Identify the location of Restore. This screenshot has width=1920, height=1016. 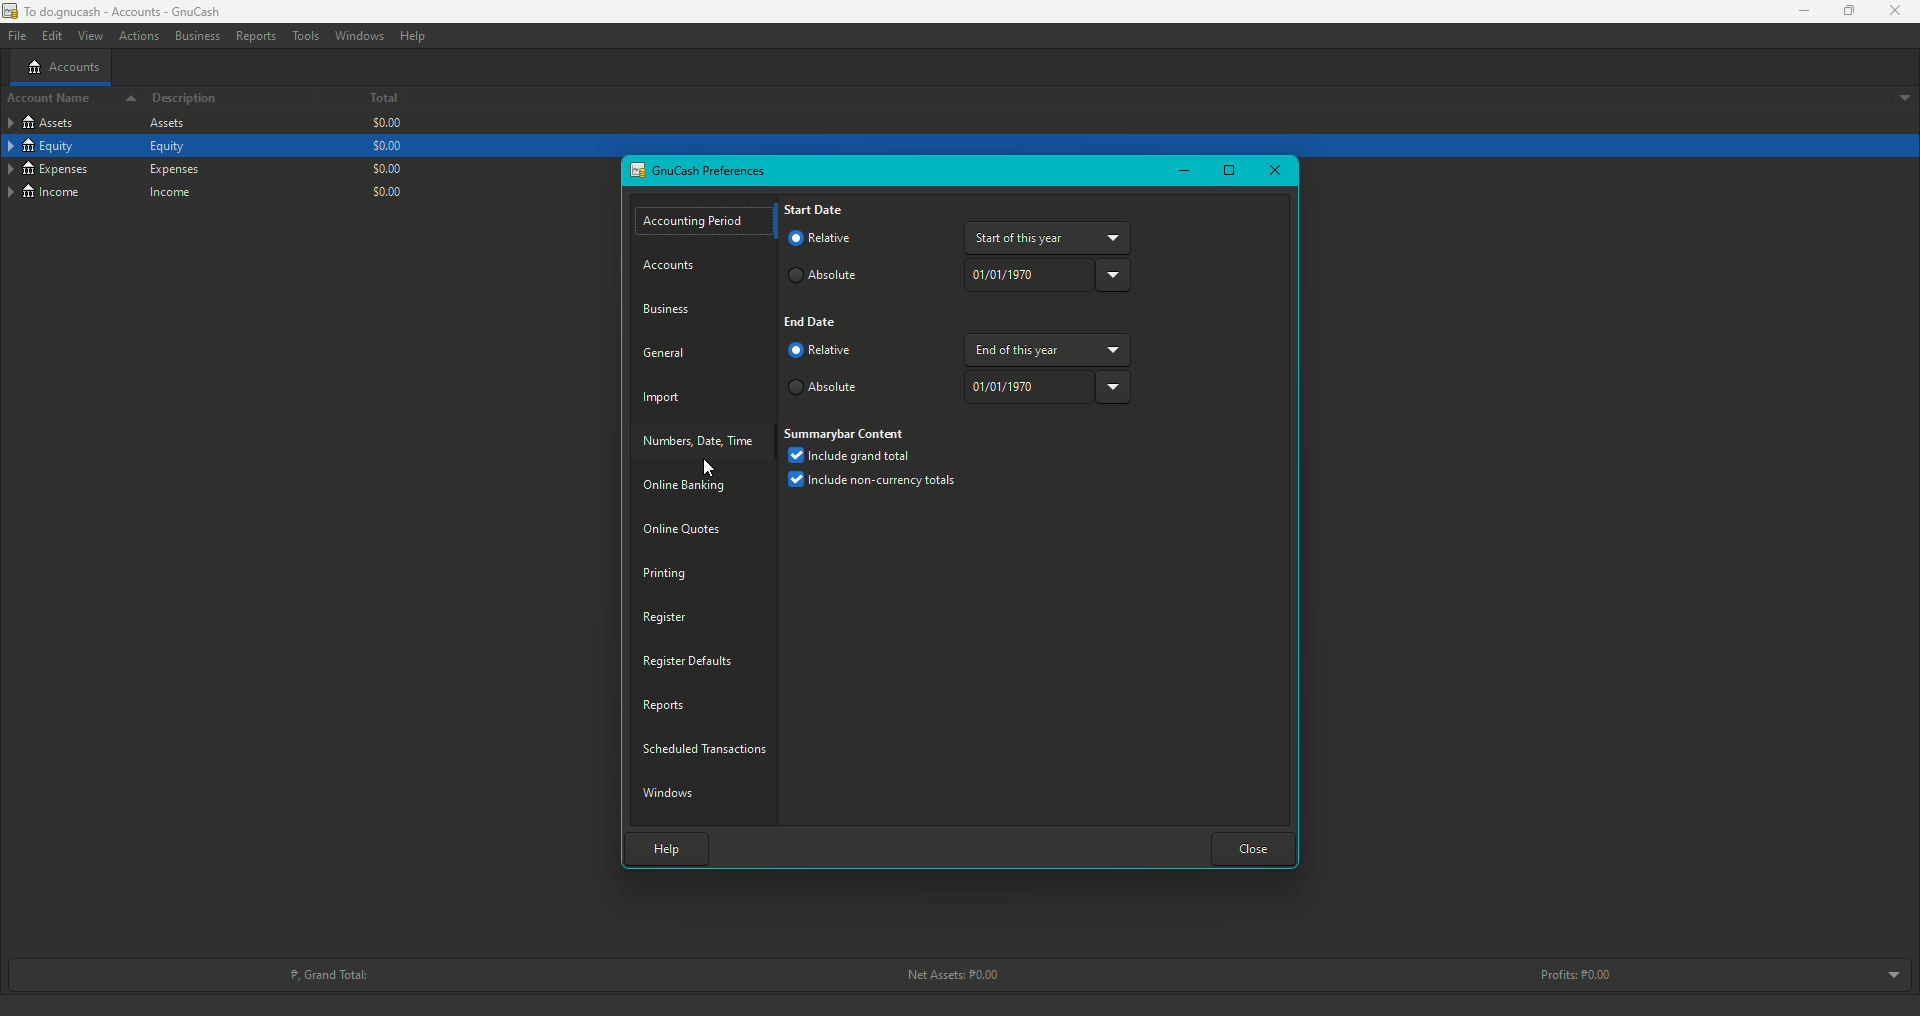
(1840, 11).